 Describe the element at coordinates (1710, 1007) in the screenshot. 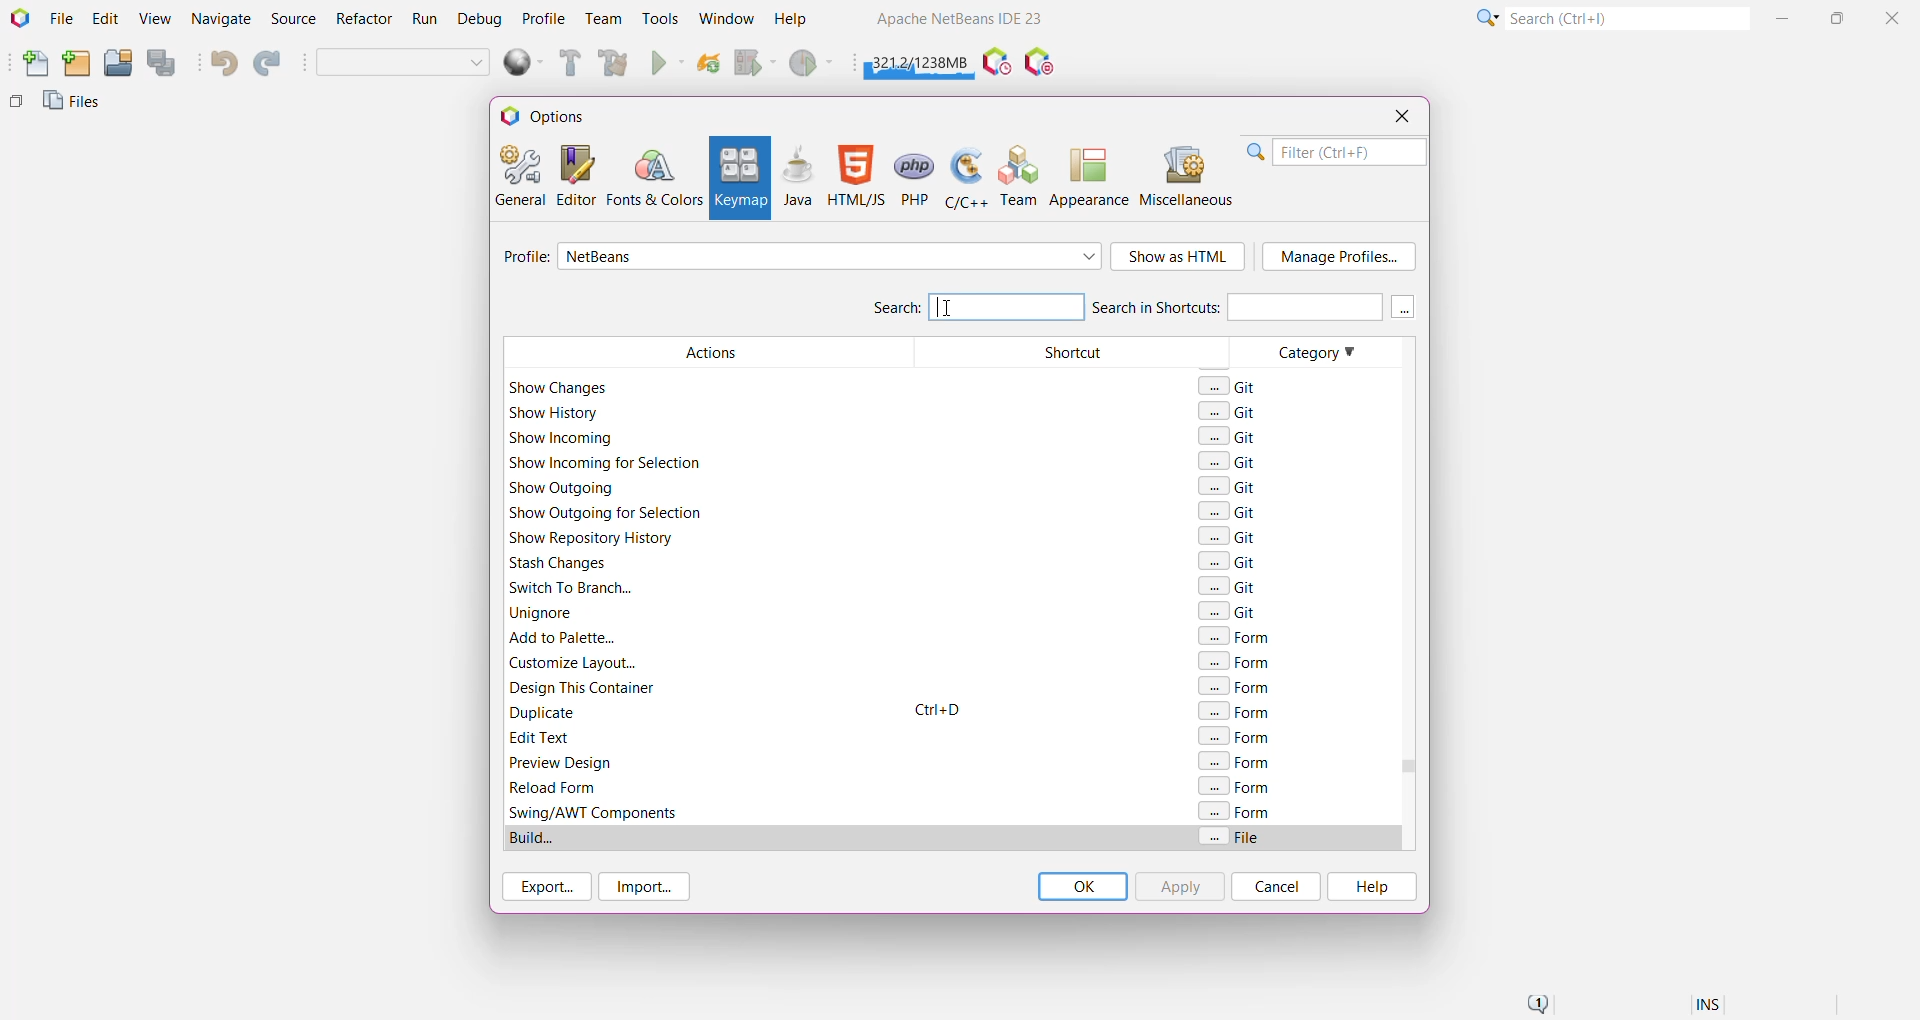

I see `Insert Mode` at that location.